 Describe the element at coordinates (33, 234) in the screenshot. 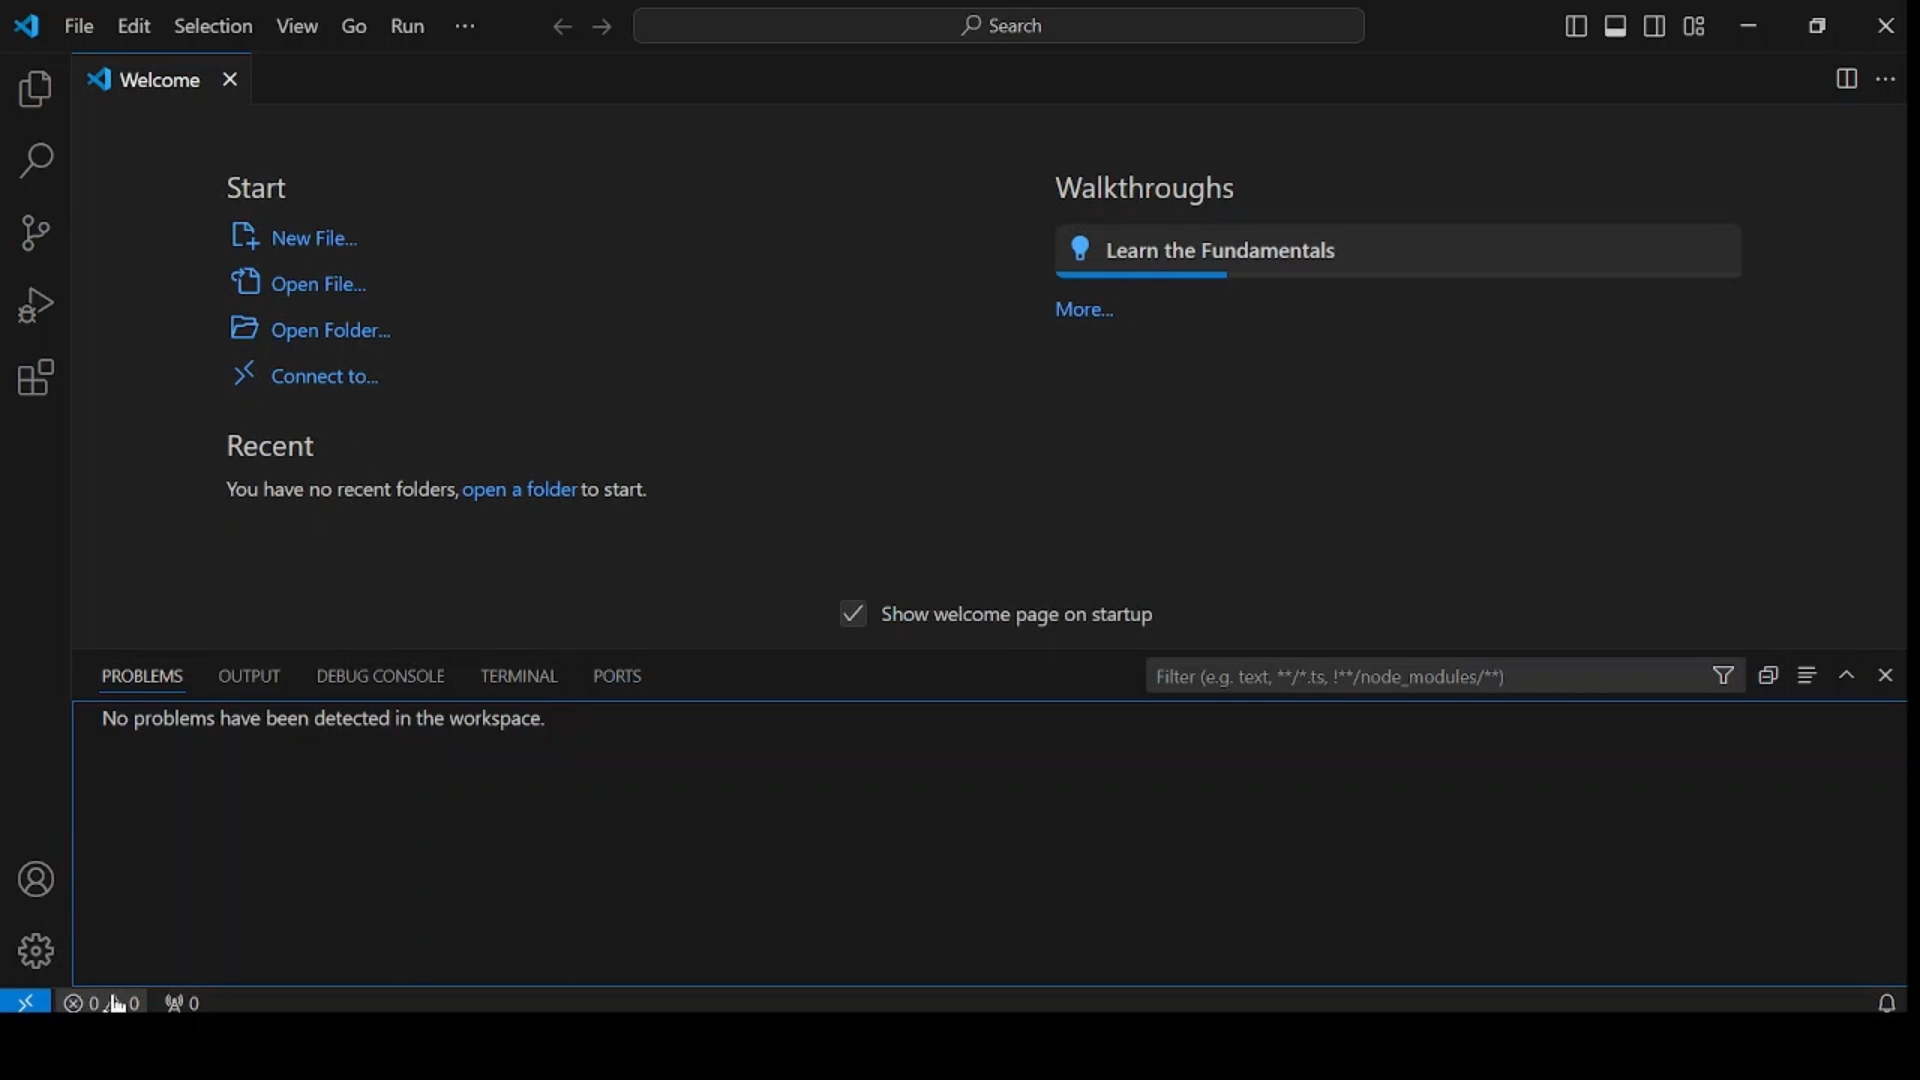

I see `source control` at that location.